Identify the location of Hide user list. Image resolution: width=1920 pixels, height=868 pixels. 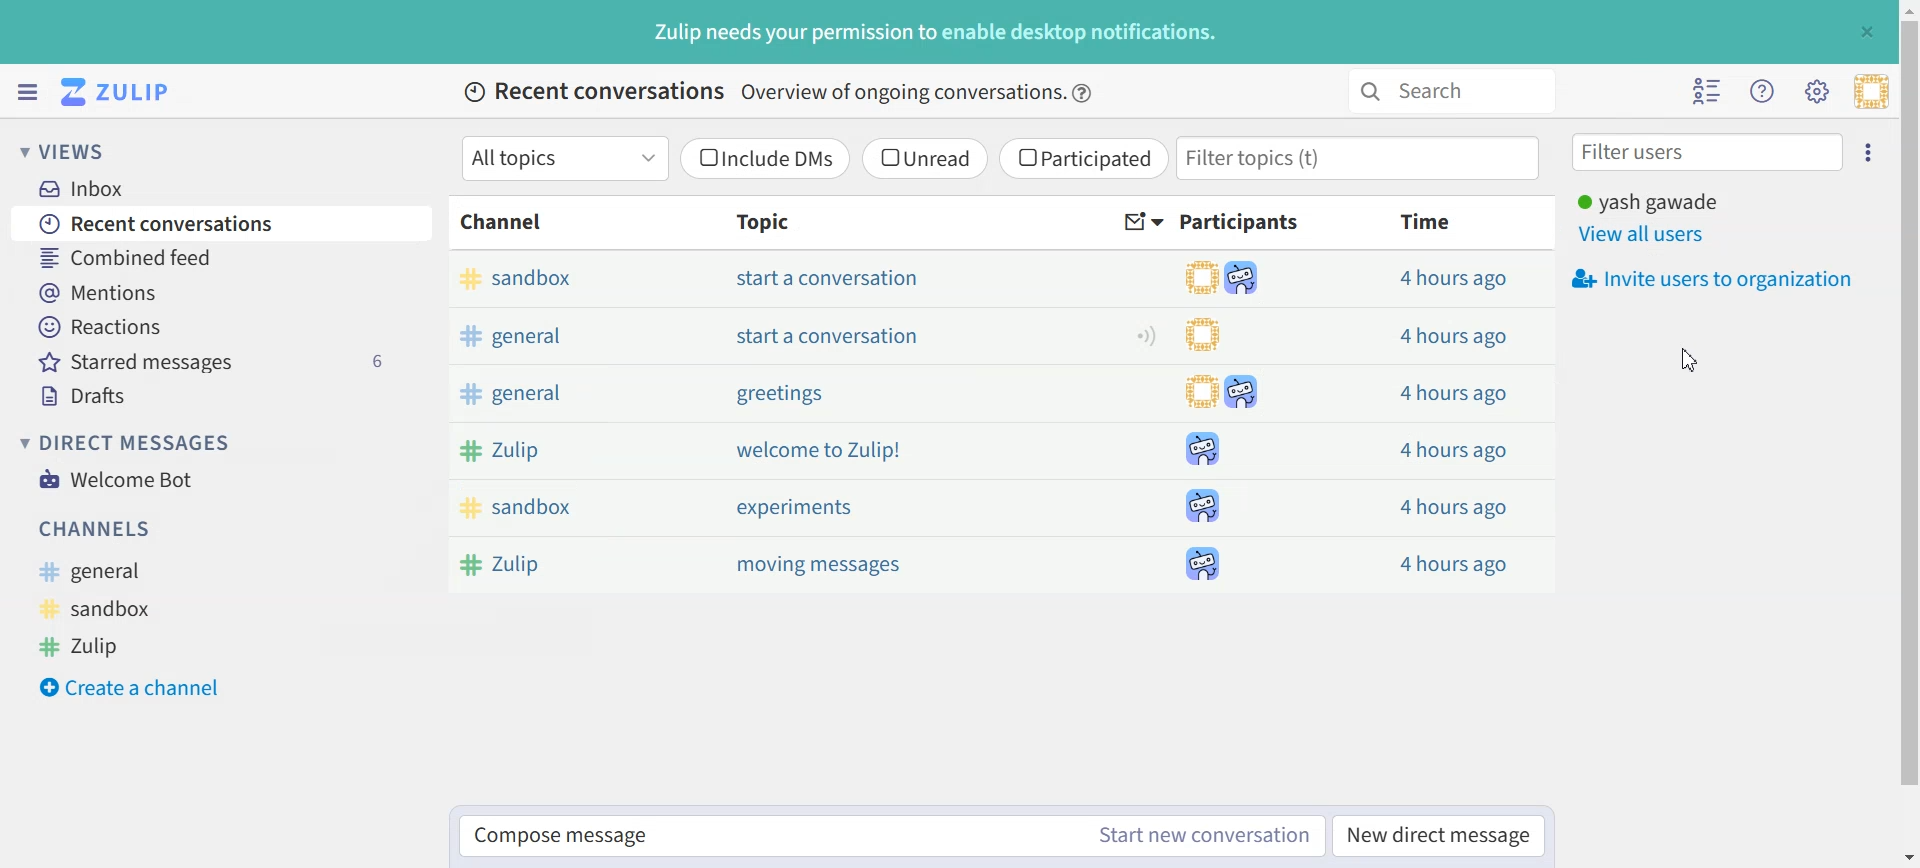
(1708, 91).